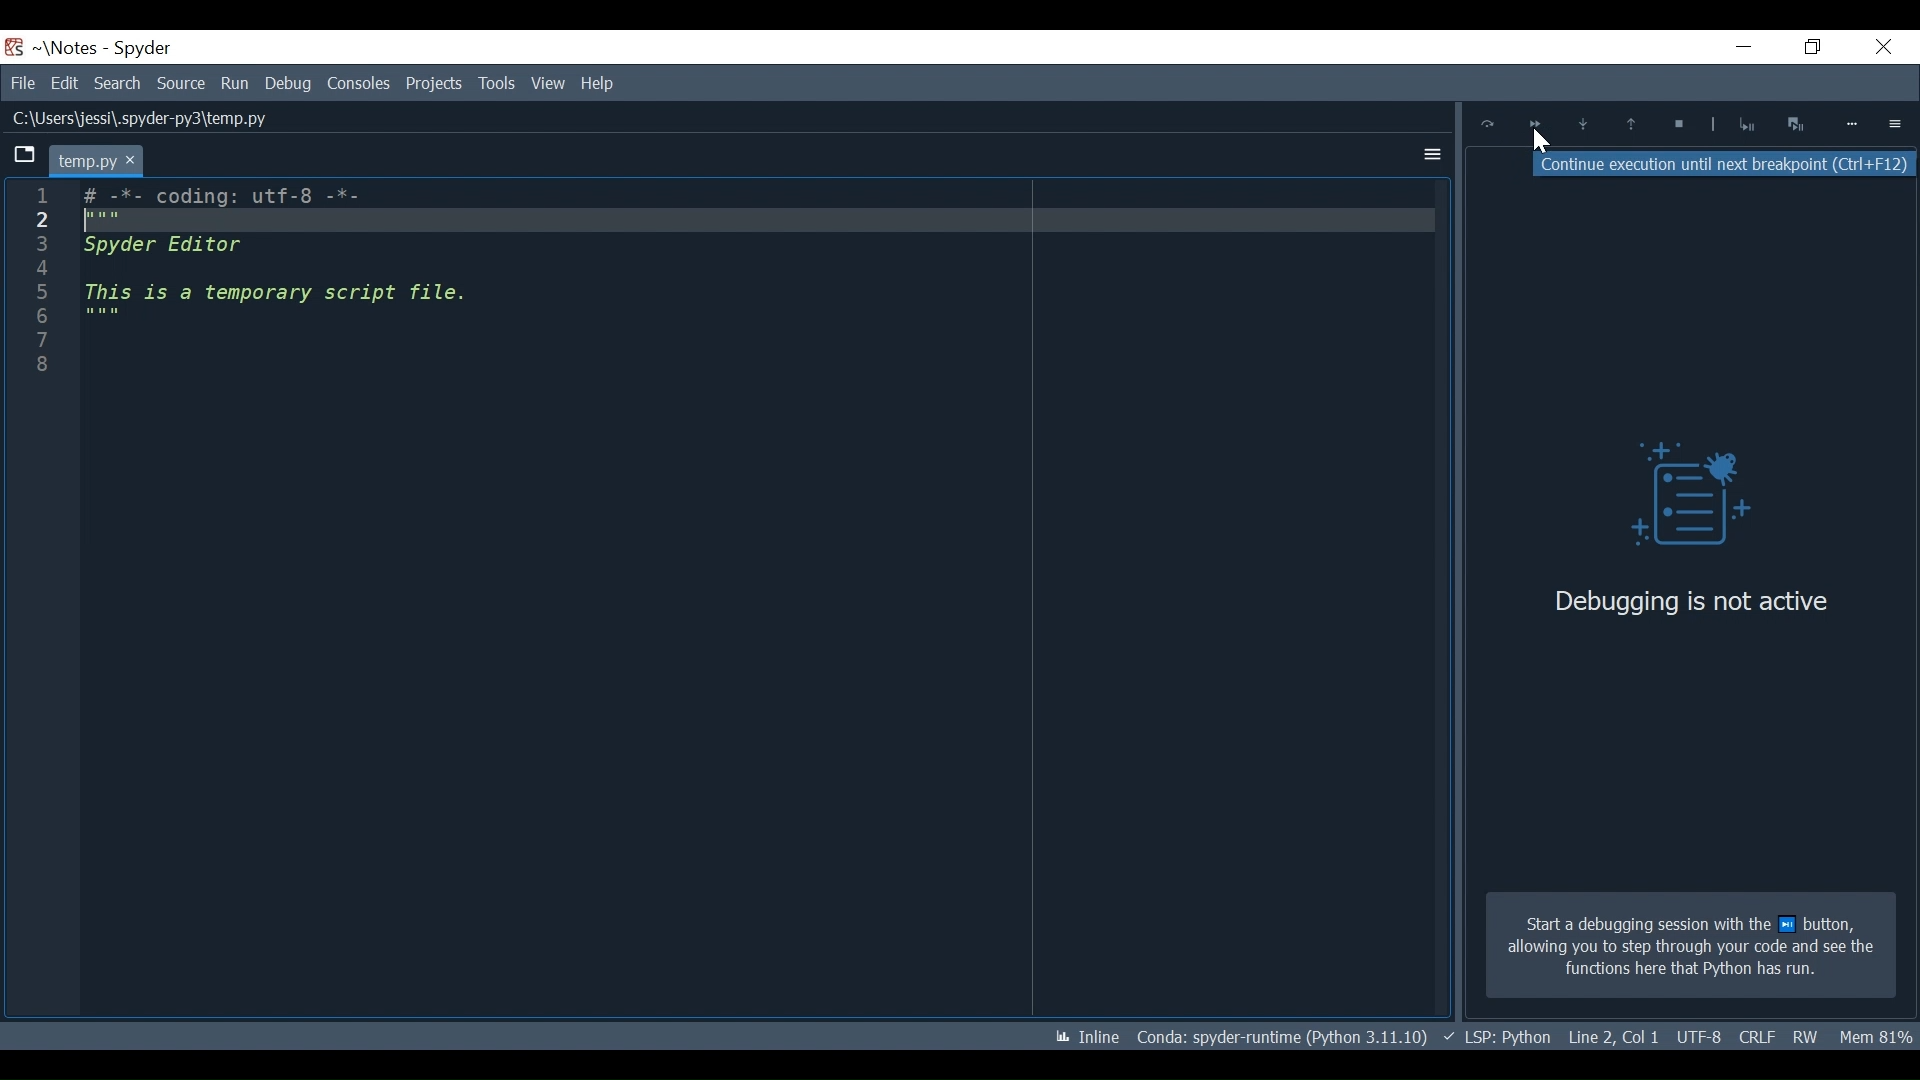  I want to click on Cursor Position, so click(1698, 1038).